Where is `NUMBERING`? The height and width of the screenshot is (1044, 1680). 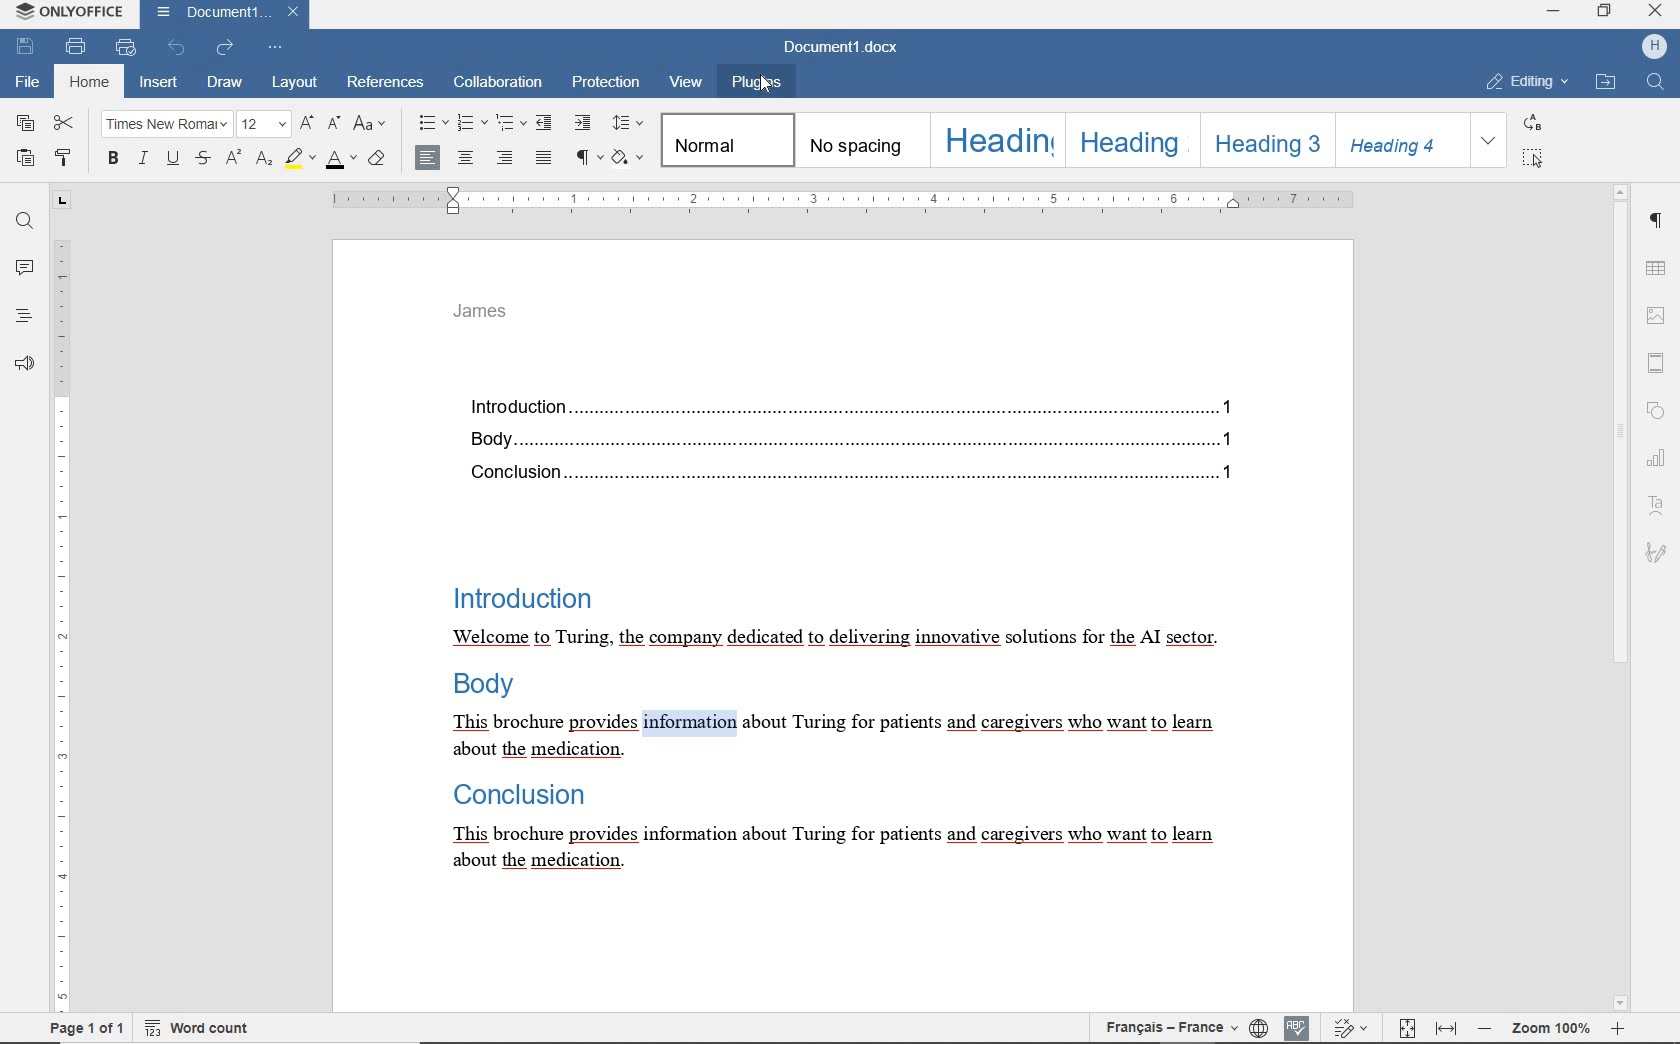 NUMBERING is located at coordinates (470, 124).